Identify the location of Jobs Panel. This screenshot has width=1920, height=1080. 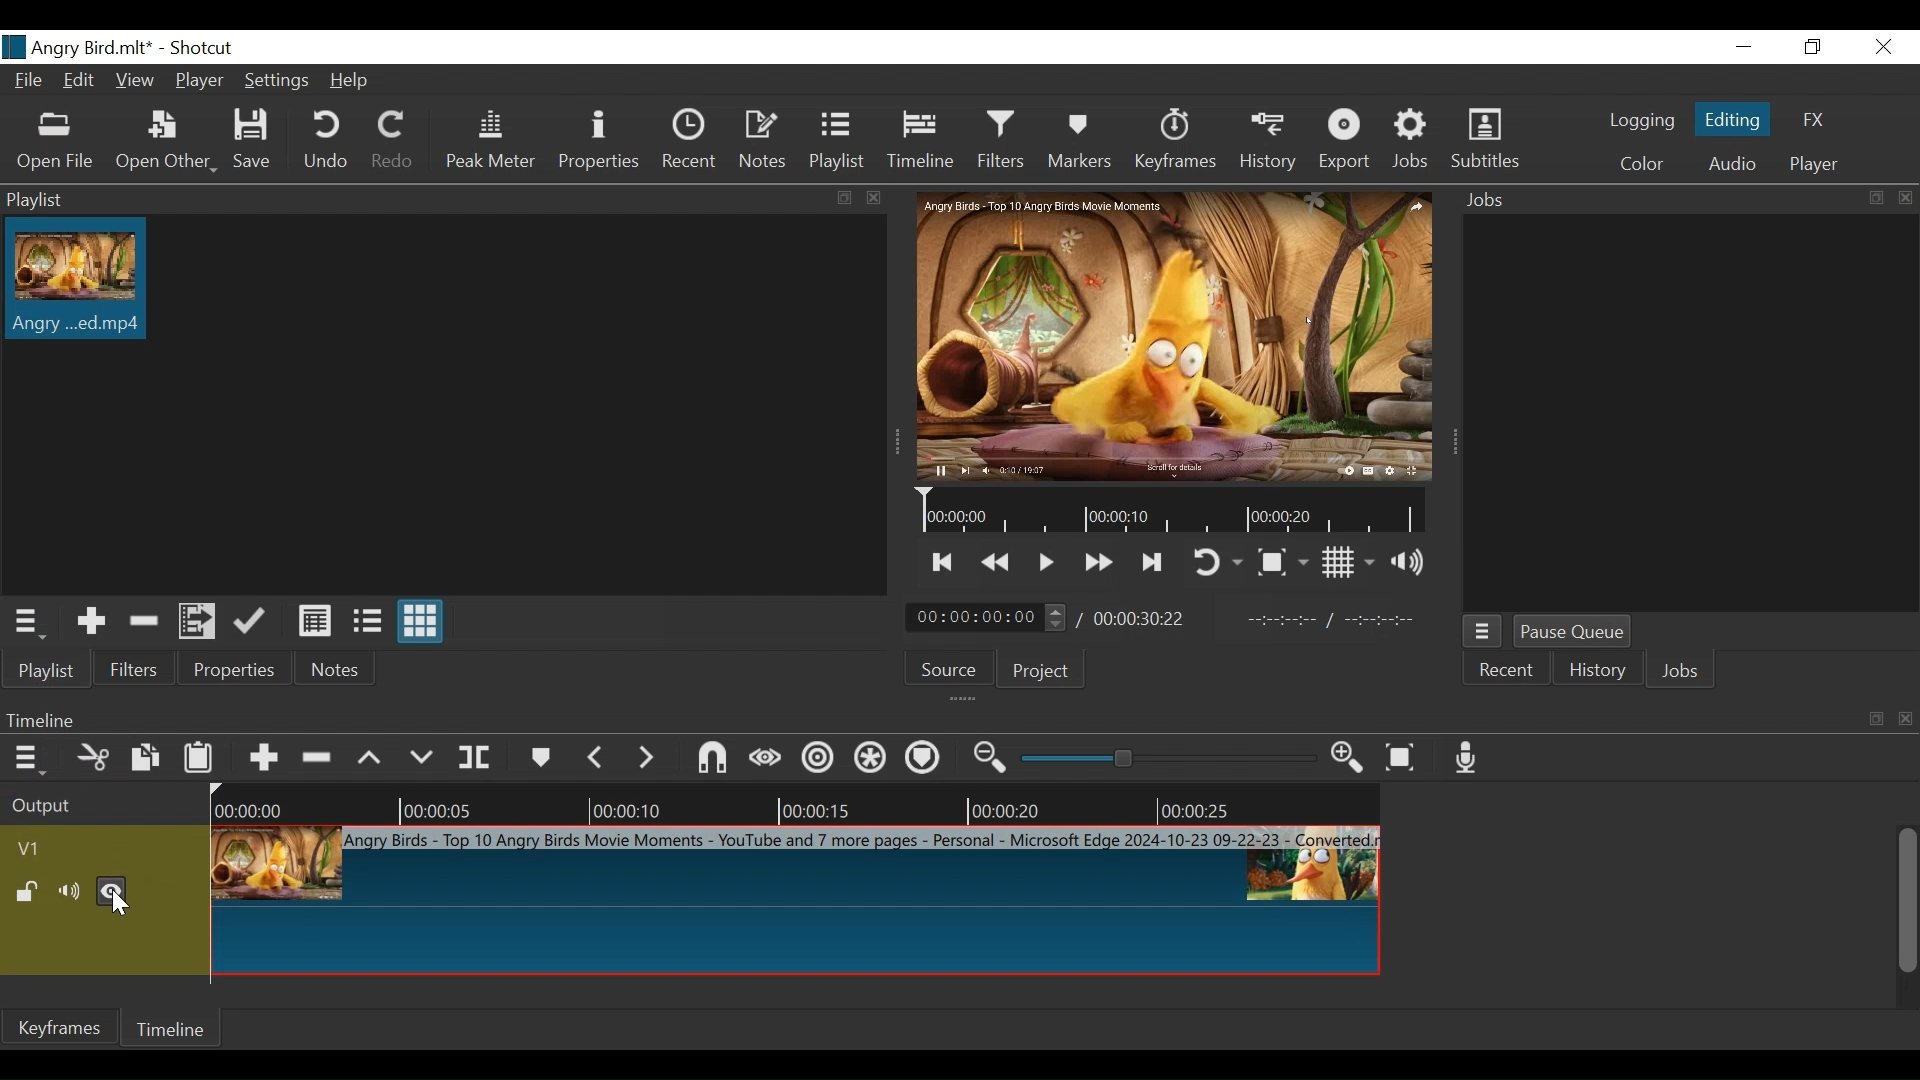
(1689, 411).